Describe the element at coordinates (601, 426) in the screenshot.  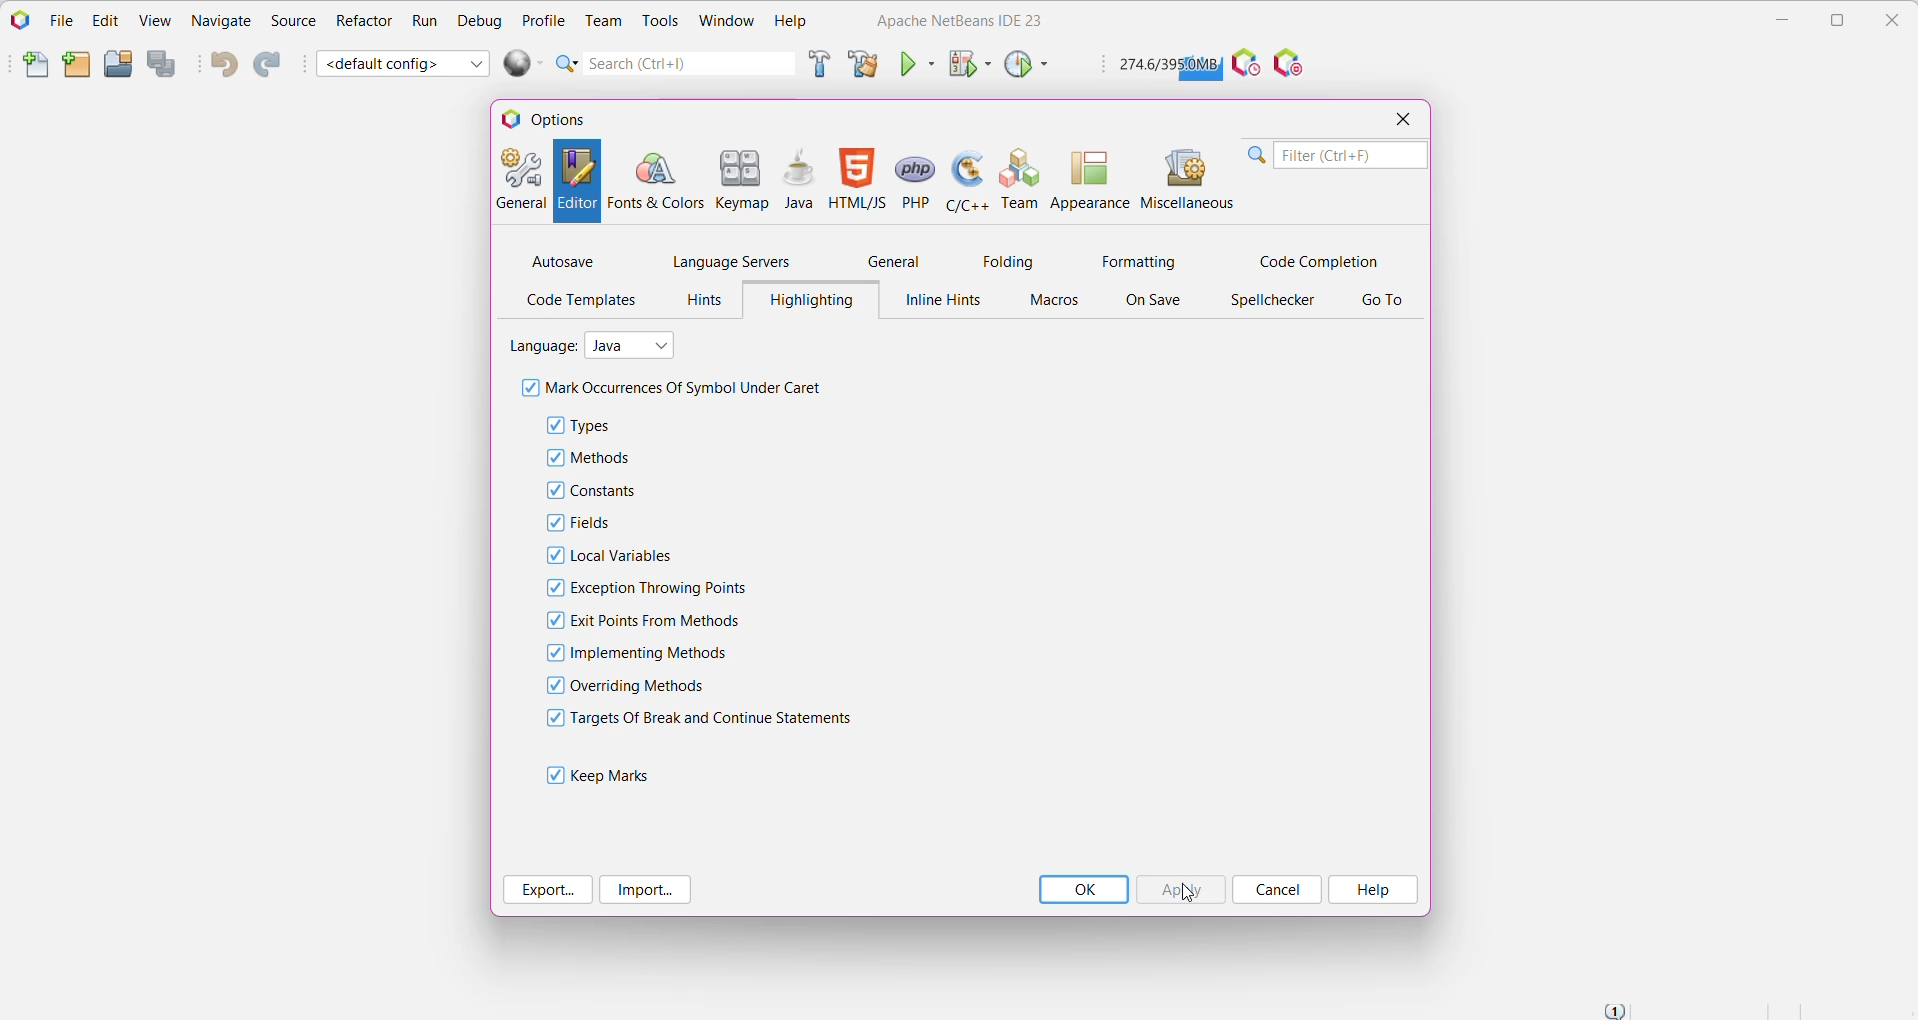
I see `Types - click to enable` at that location.